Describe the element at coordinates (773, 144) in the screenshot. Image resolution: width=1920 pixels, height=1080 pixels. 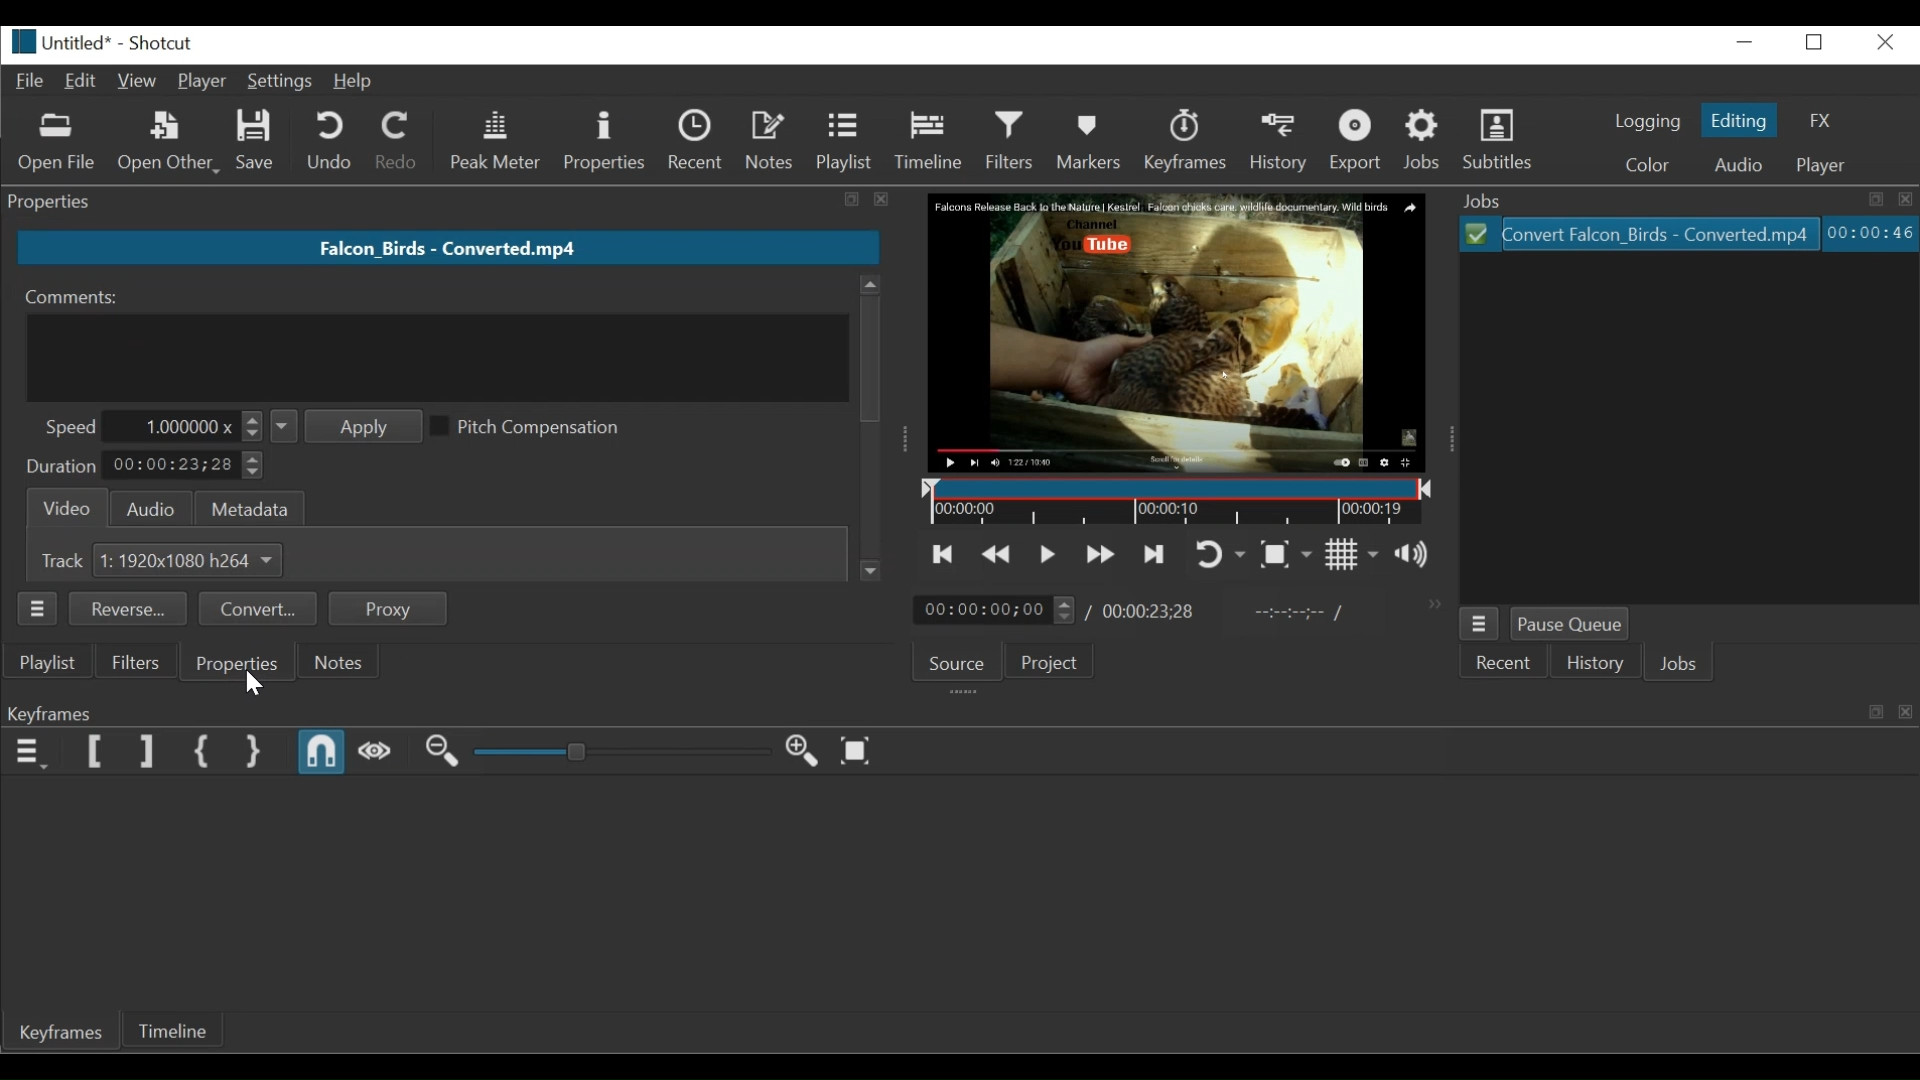
I see `Notees` at that location.